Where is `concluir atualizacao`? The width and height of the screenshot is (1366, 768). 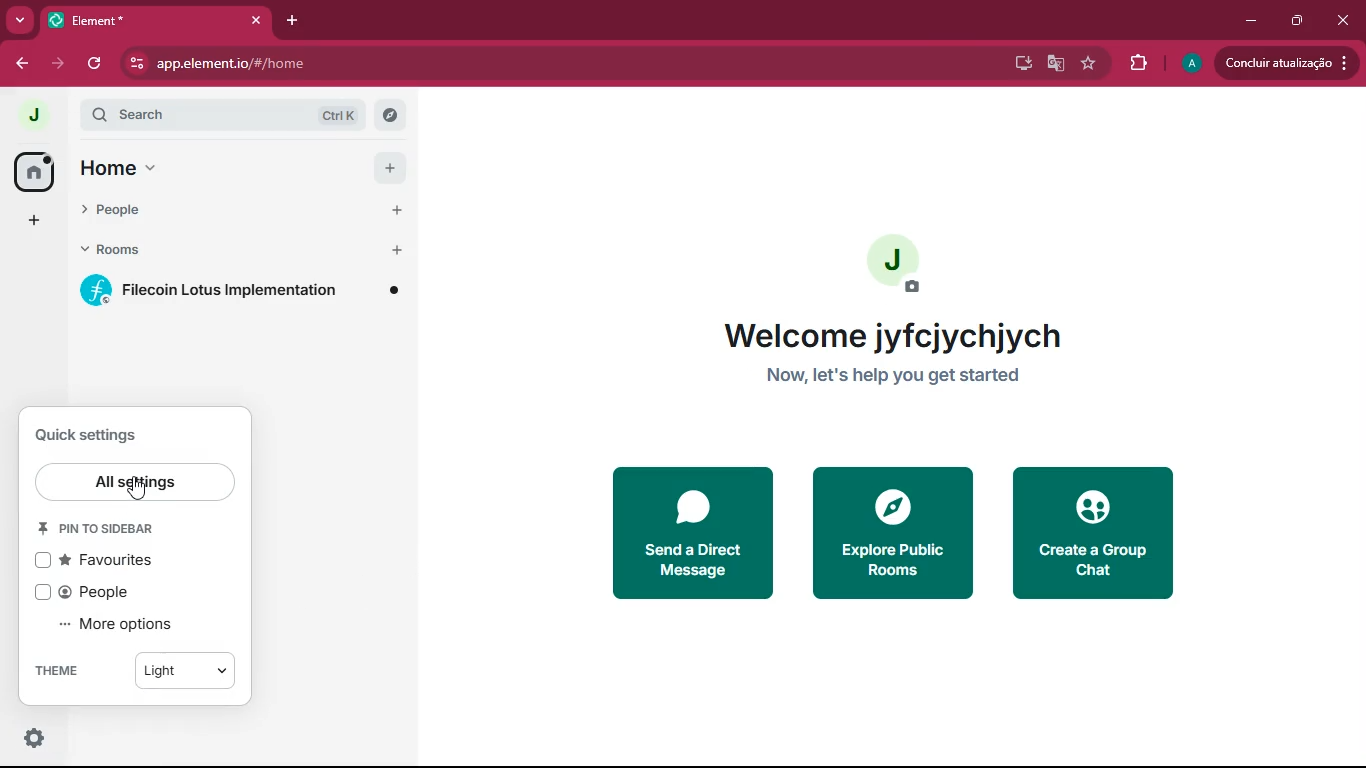 concluir atualizacao is located at coordinates (1290, 60).